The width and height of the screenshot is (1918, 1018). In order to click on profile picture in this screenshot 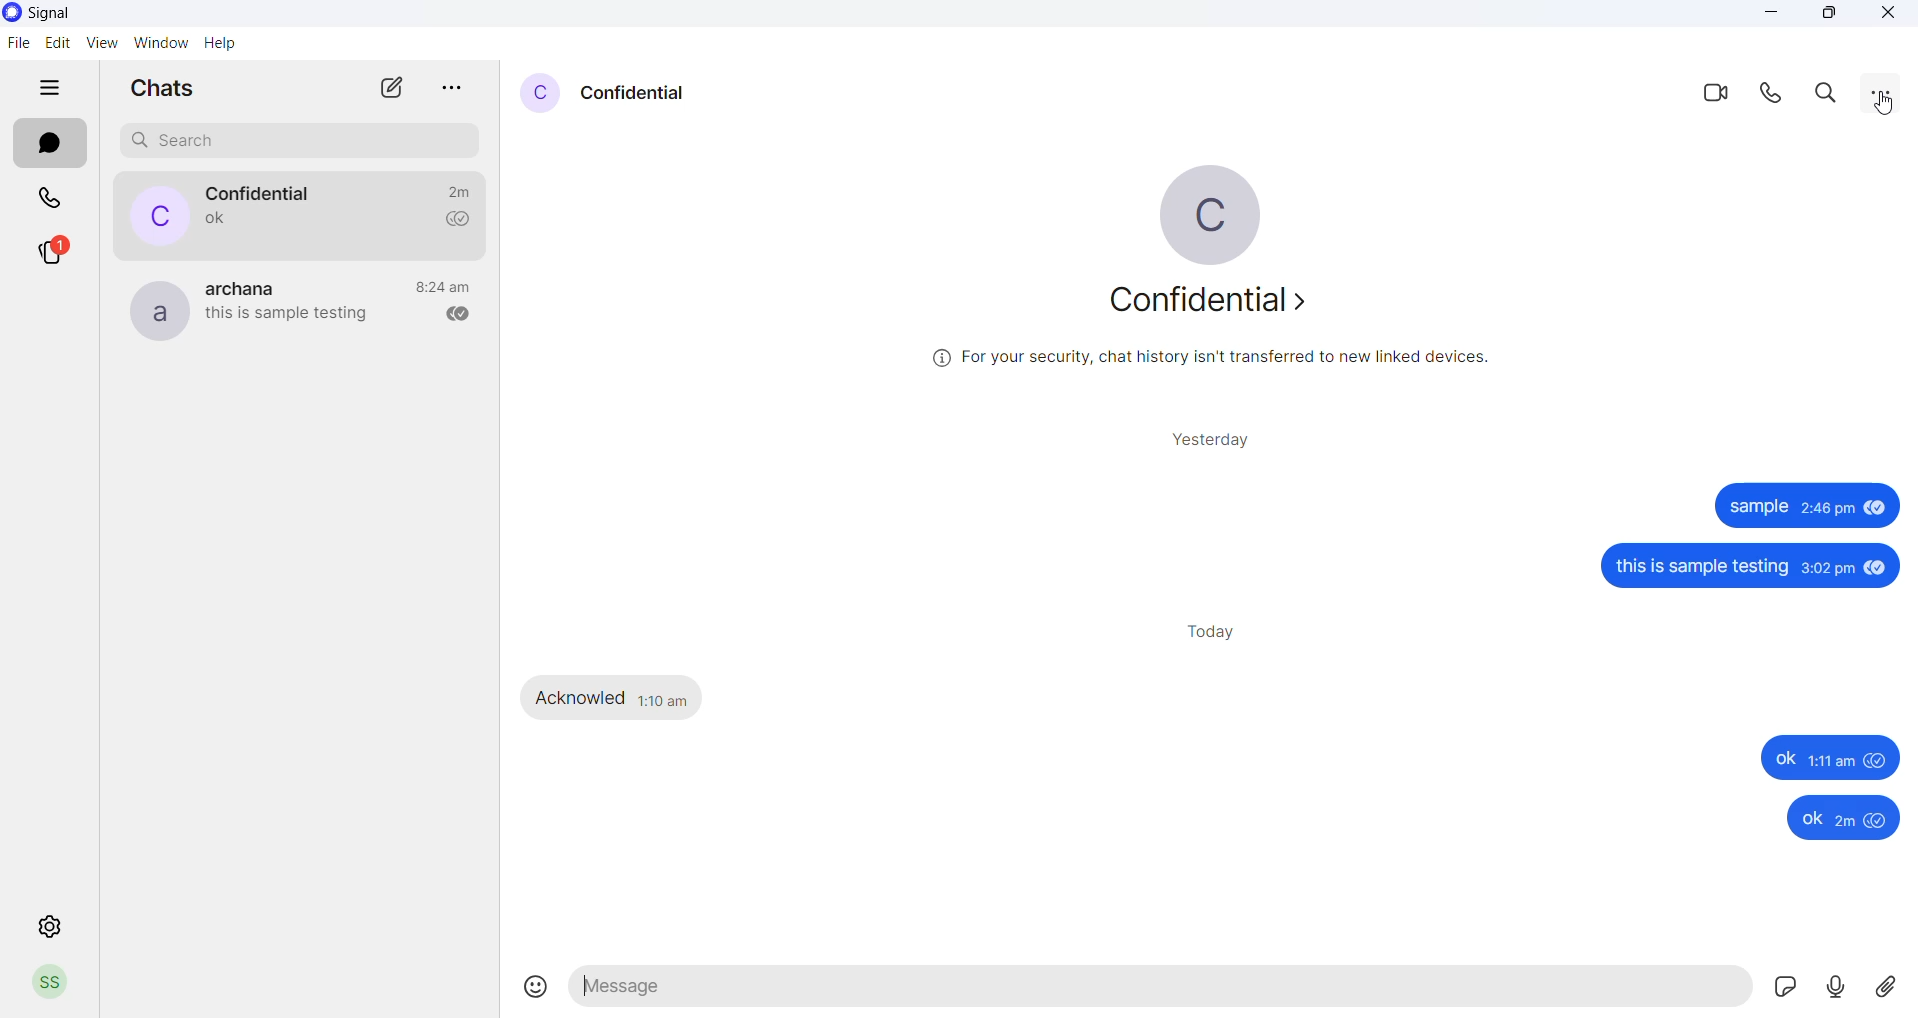, I will do `click(1225, 211)`.